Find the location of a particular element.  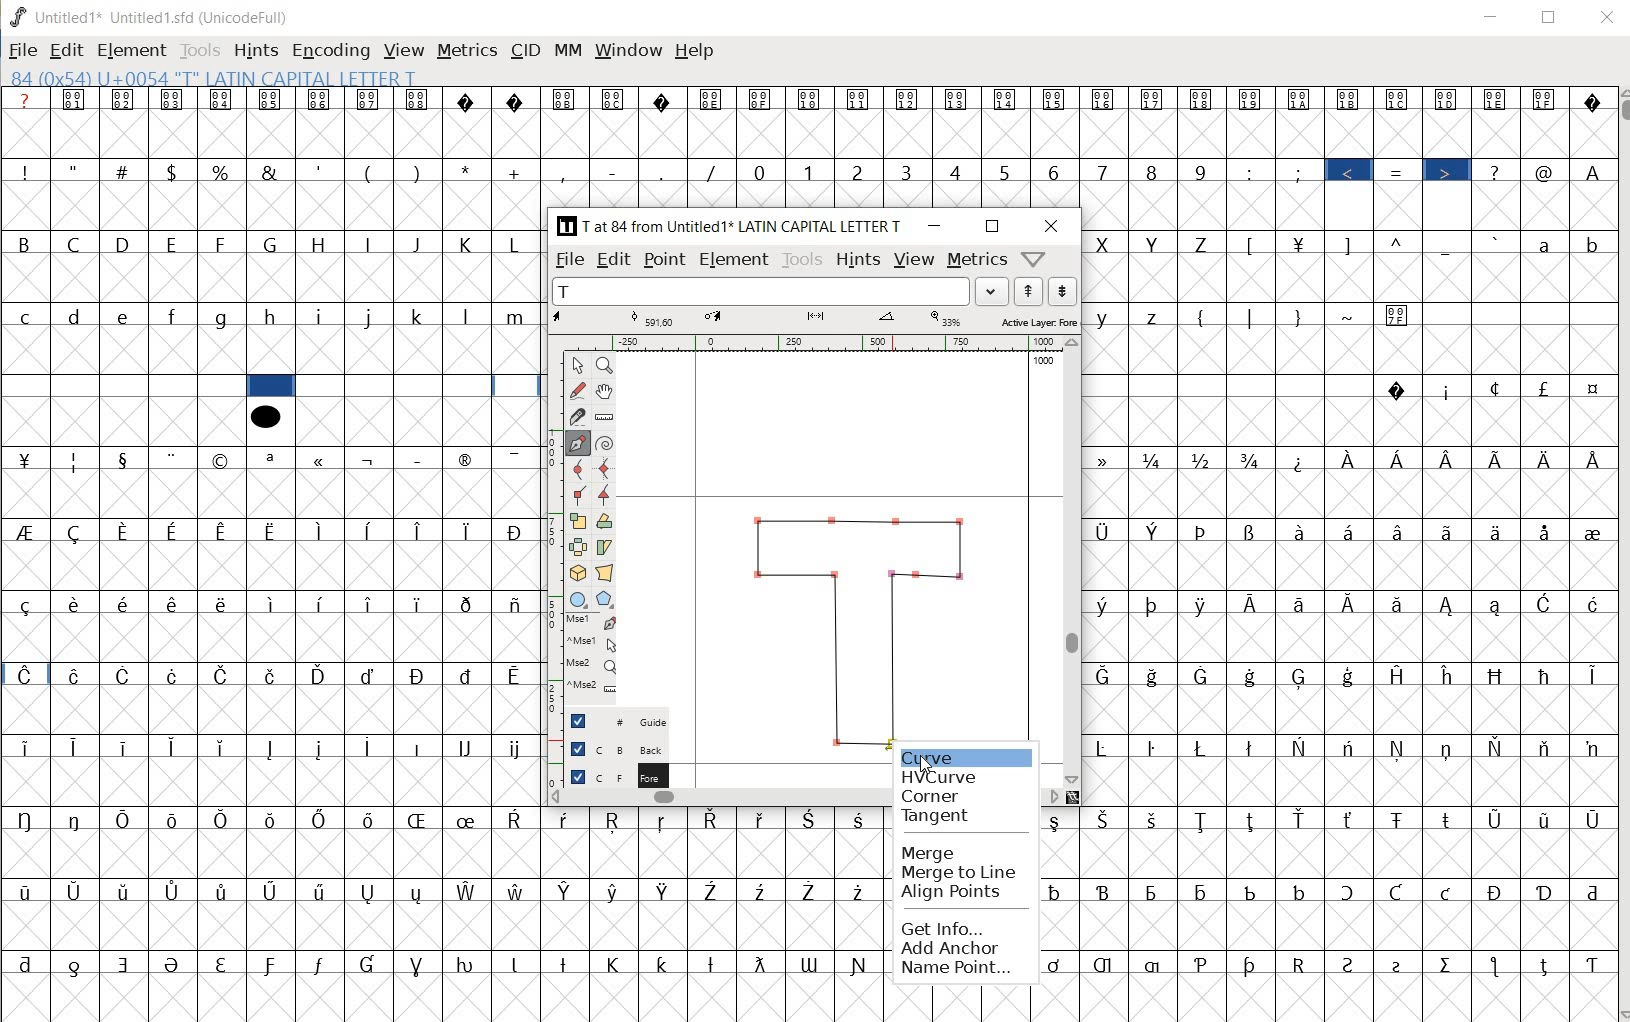

 is located at coordinates (419, 891).